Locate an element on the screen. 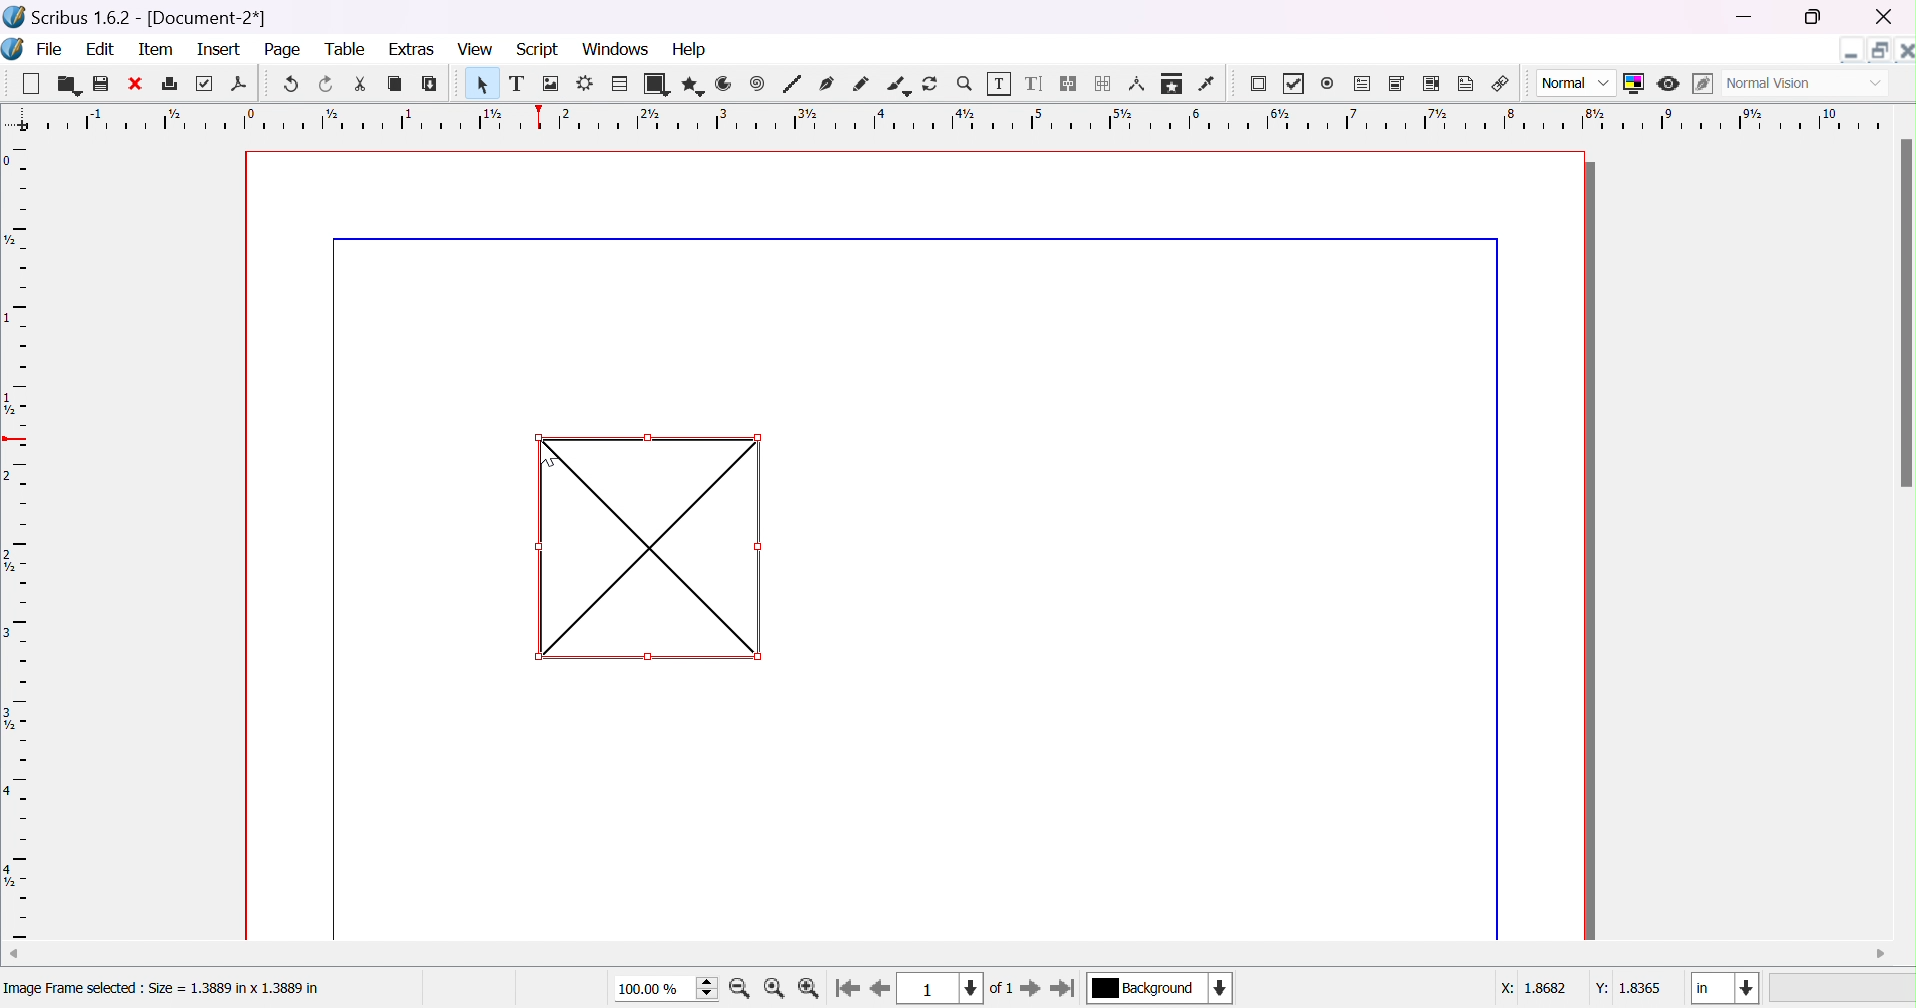  Image Frame is located at coordinates (649, 547).